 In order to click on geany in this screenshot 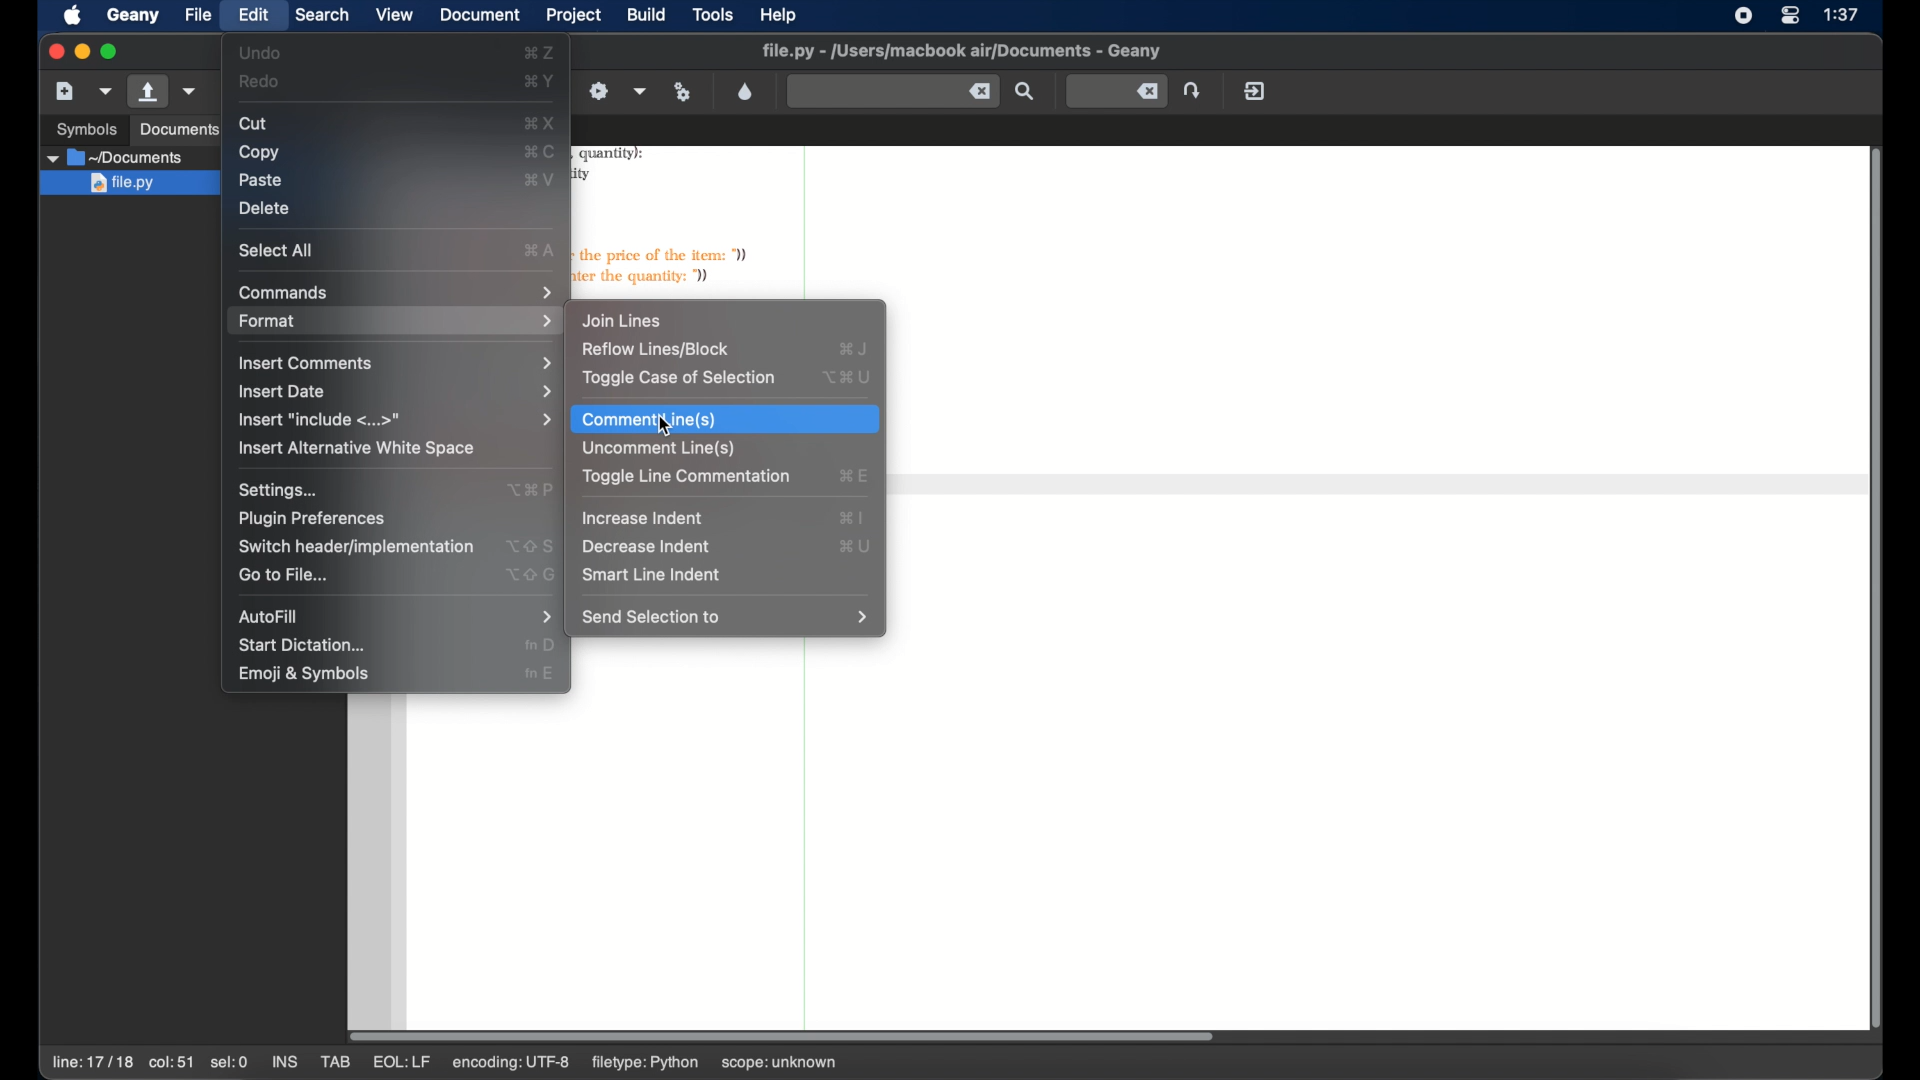, I will do `click(132, 15)`.